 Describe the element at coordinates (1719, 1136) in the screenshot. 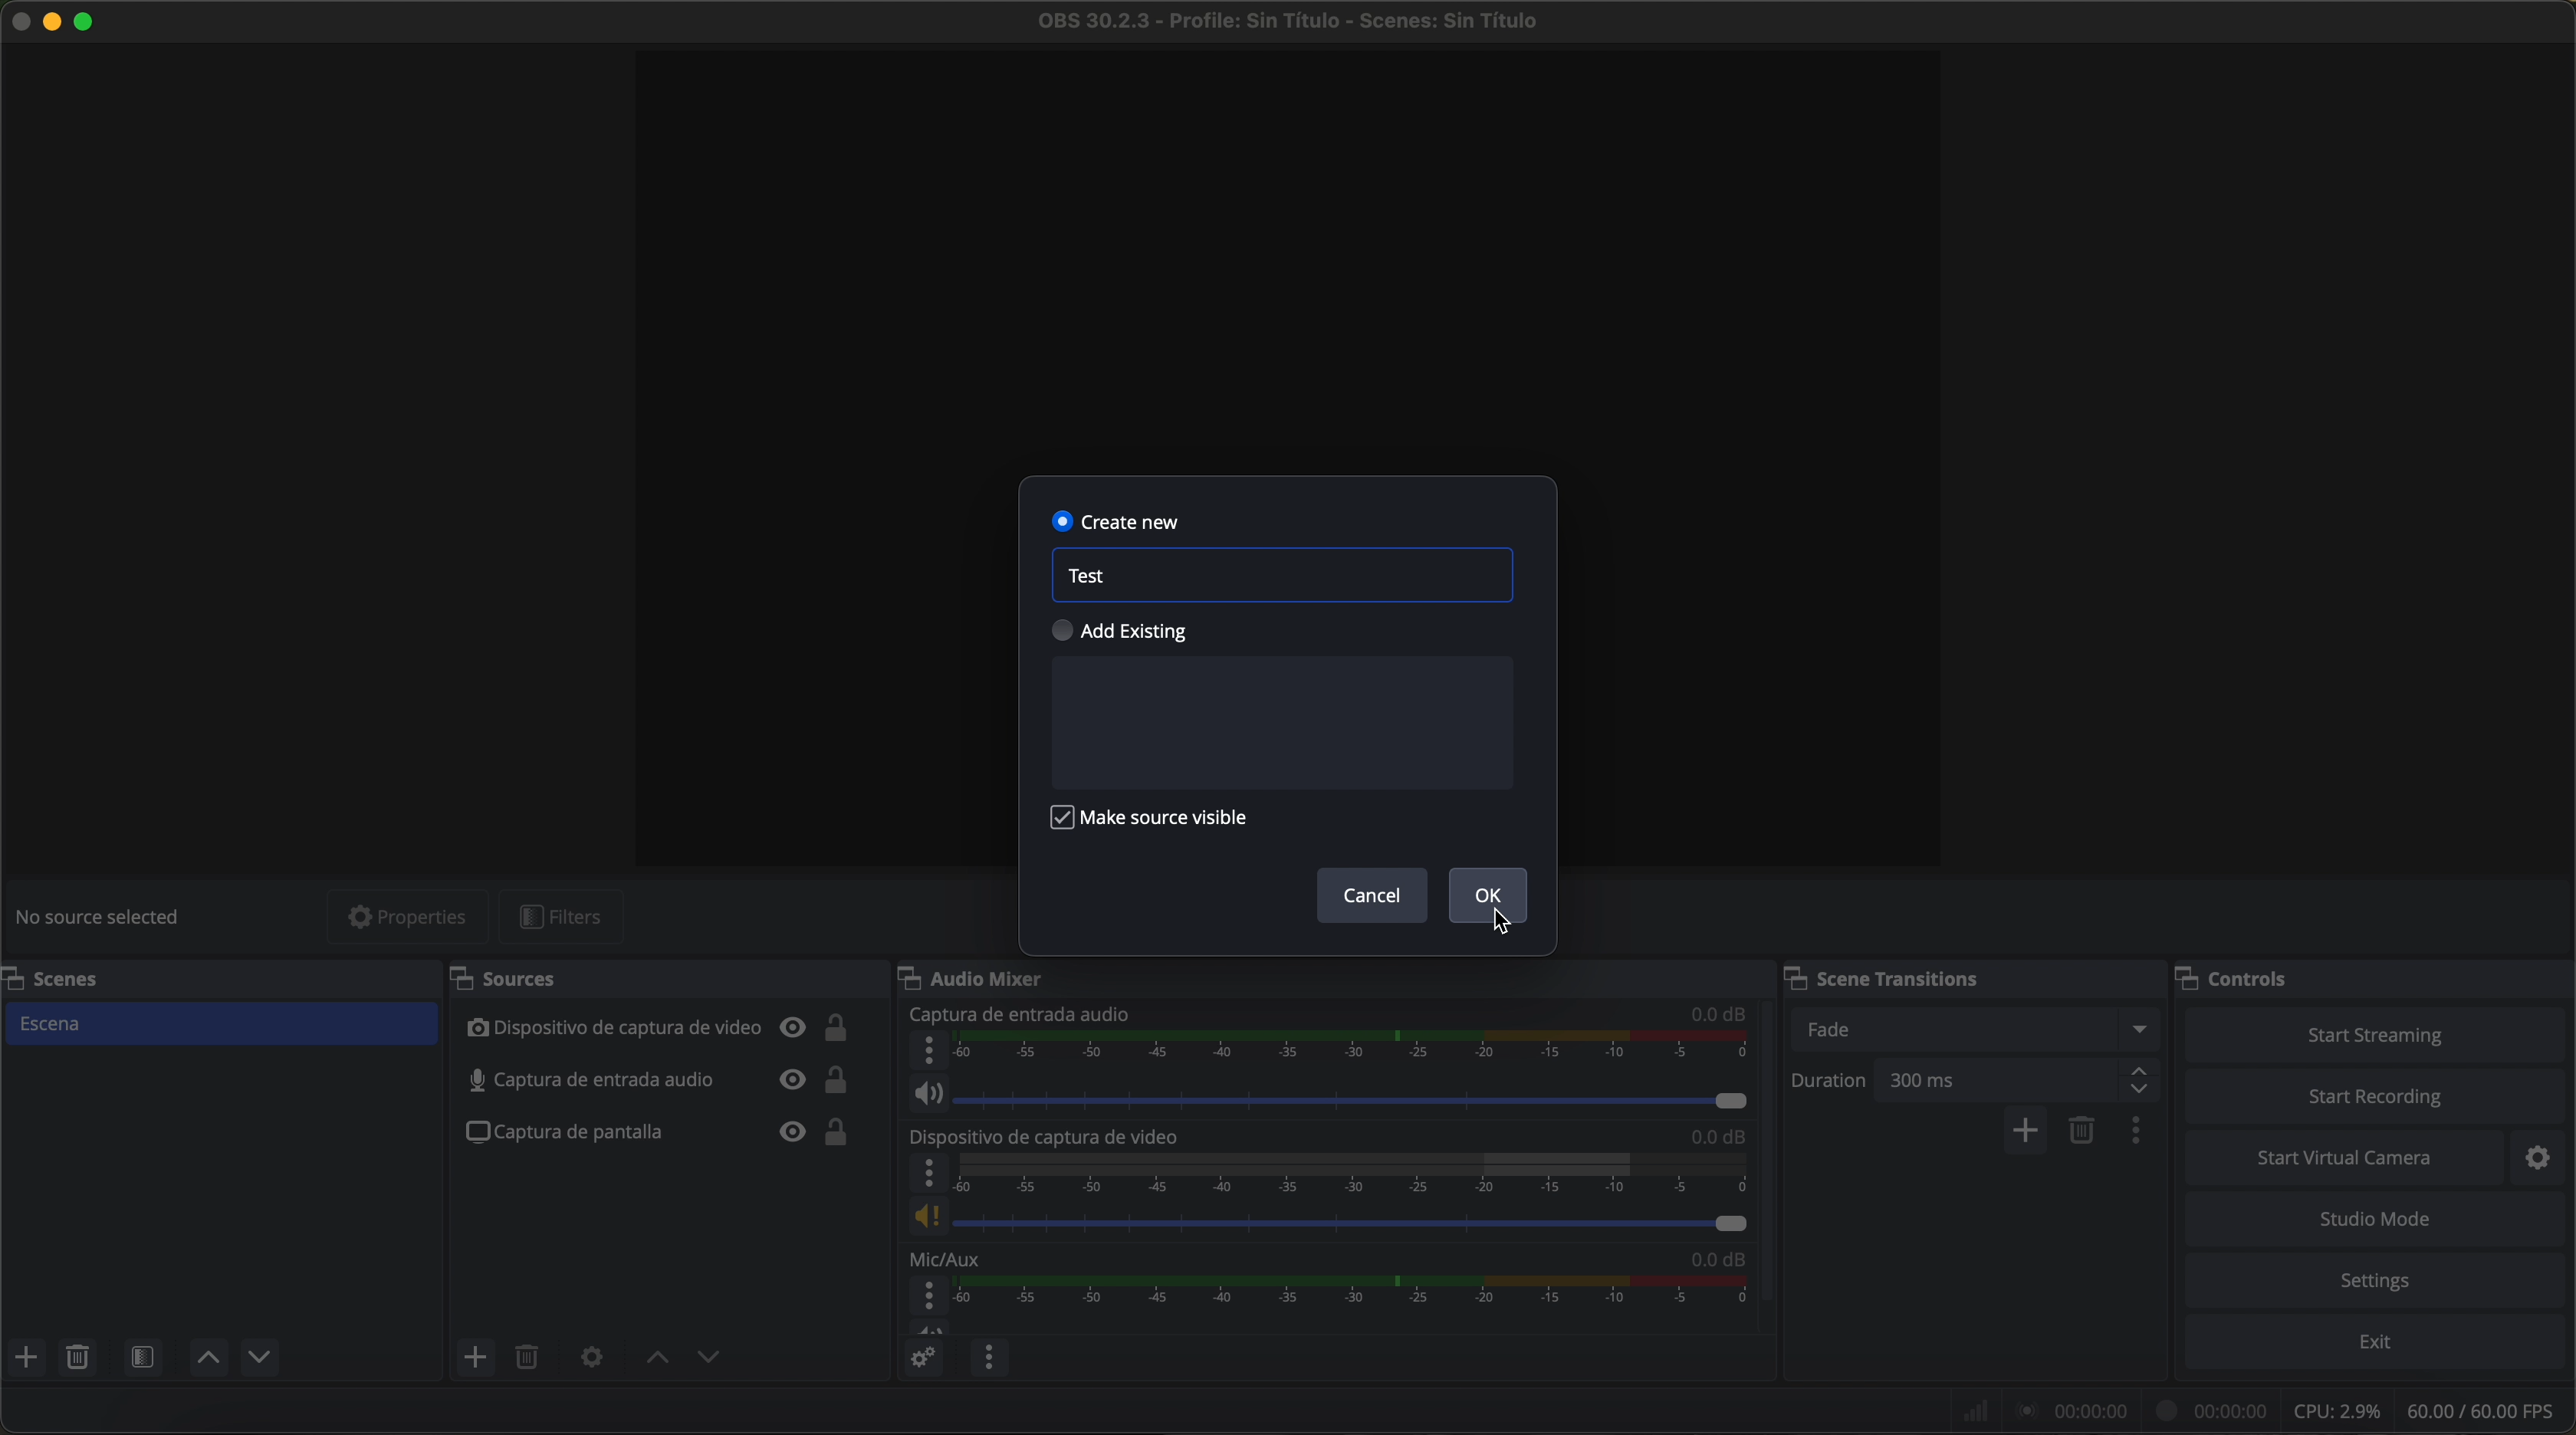

I see `0.0 dB` at that location.